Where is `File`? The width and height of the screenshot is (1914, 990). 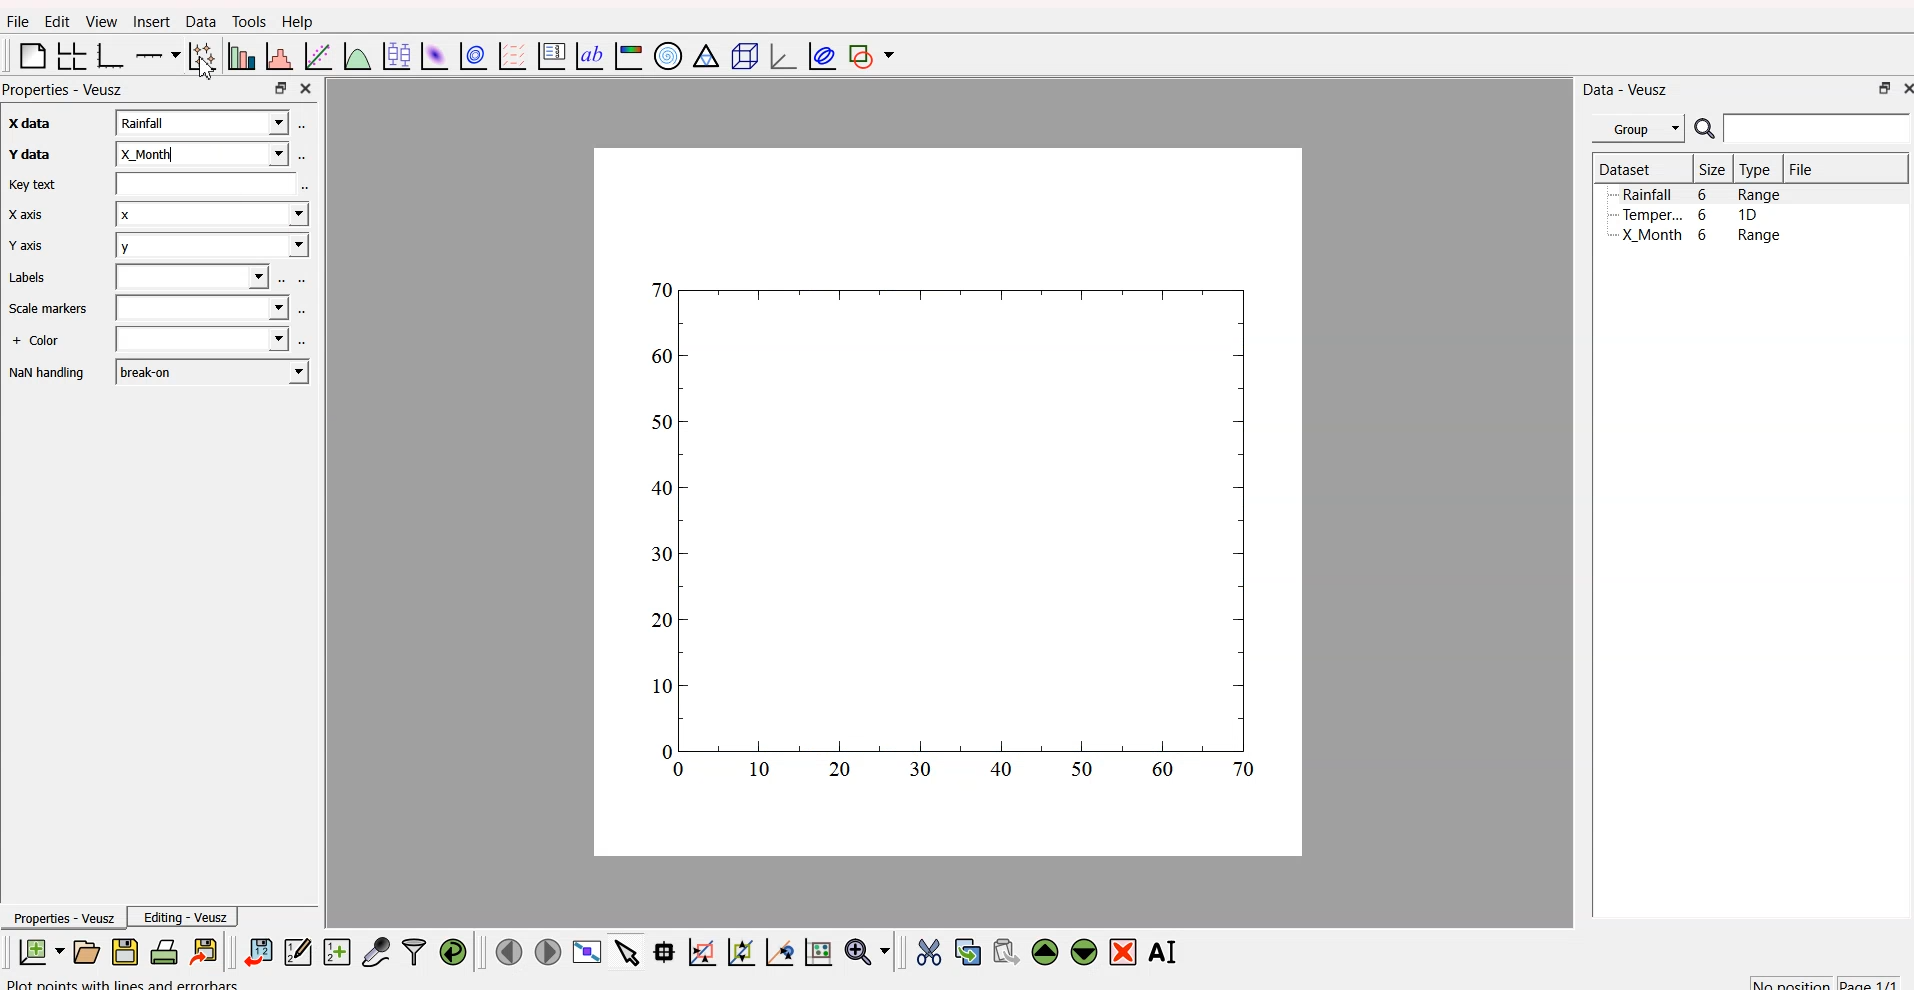 File is located at coordinates (1803, 169).